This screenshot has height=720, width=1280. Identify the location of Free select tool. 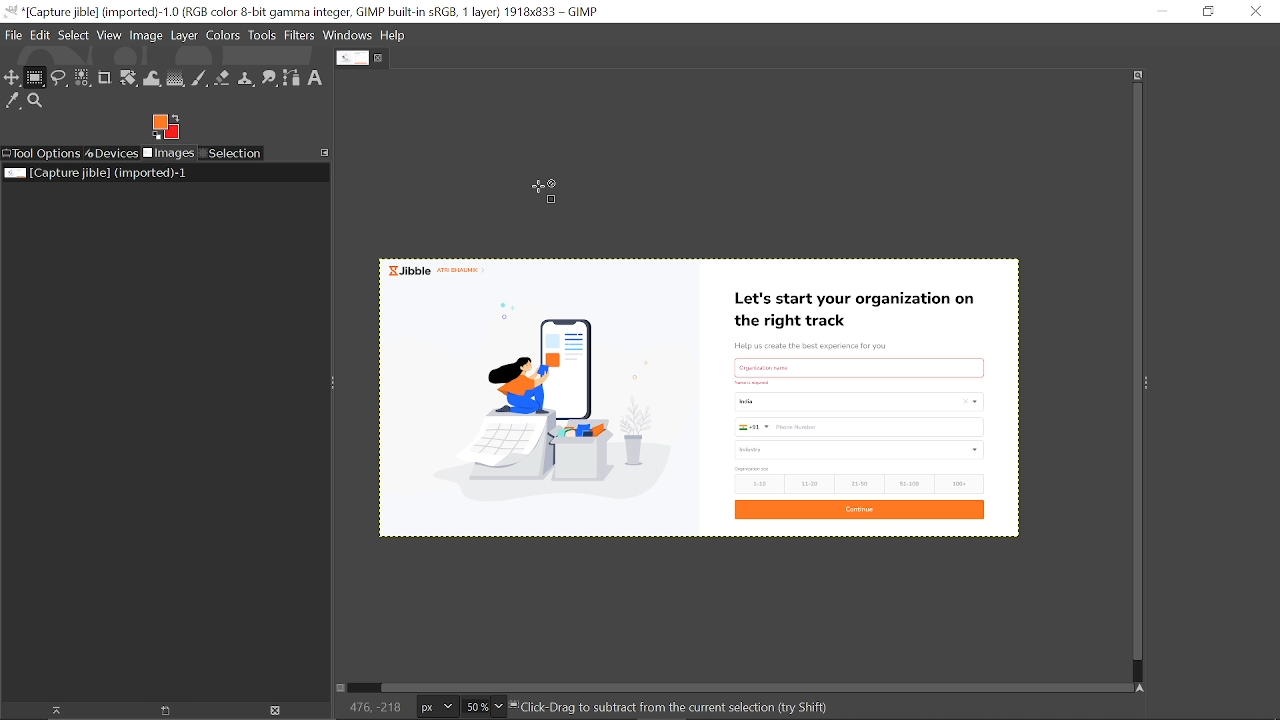
(60, 79).